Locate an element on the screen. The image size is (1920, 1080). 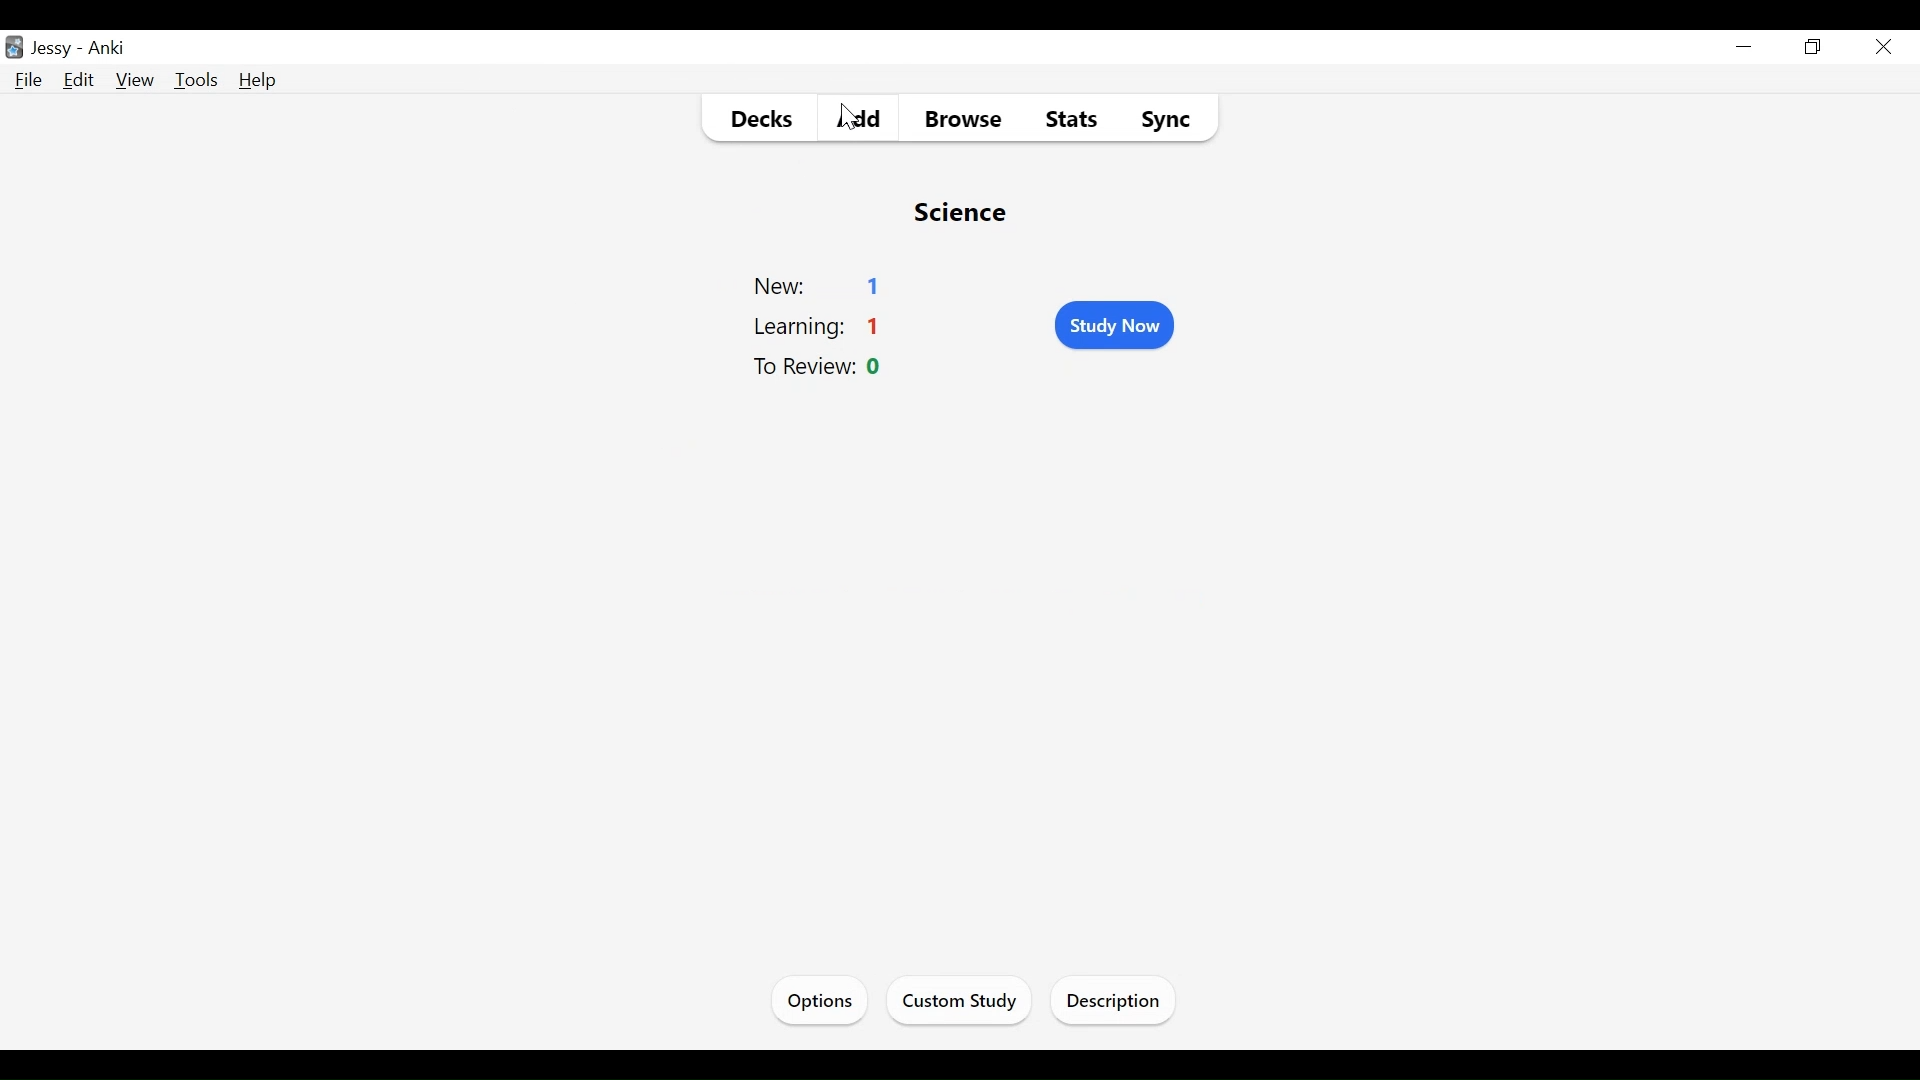
Description is located at coordinates (1118, 1003).